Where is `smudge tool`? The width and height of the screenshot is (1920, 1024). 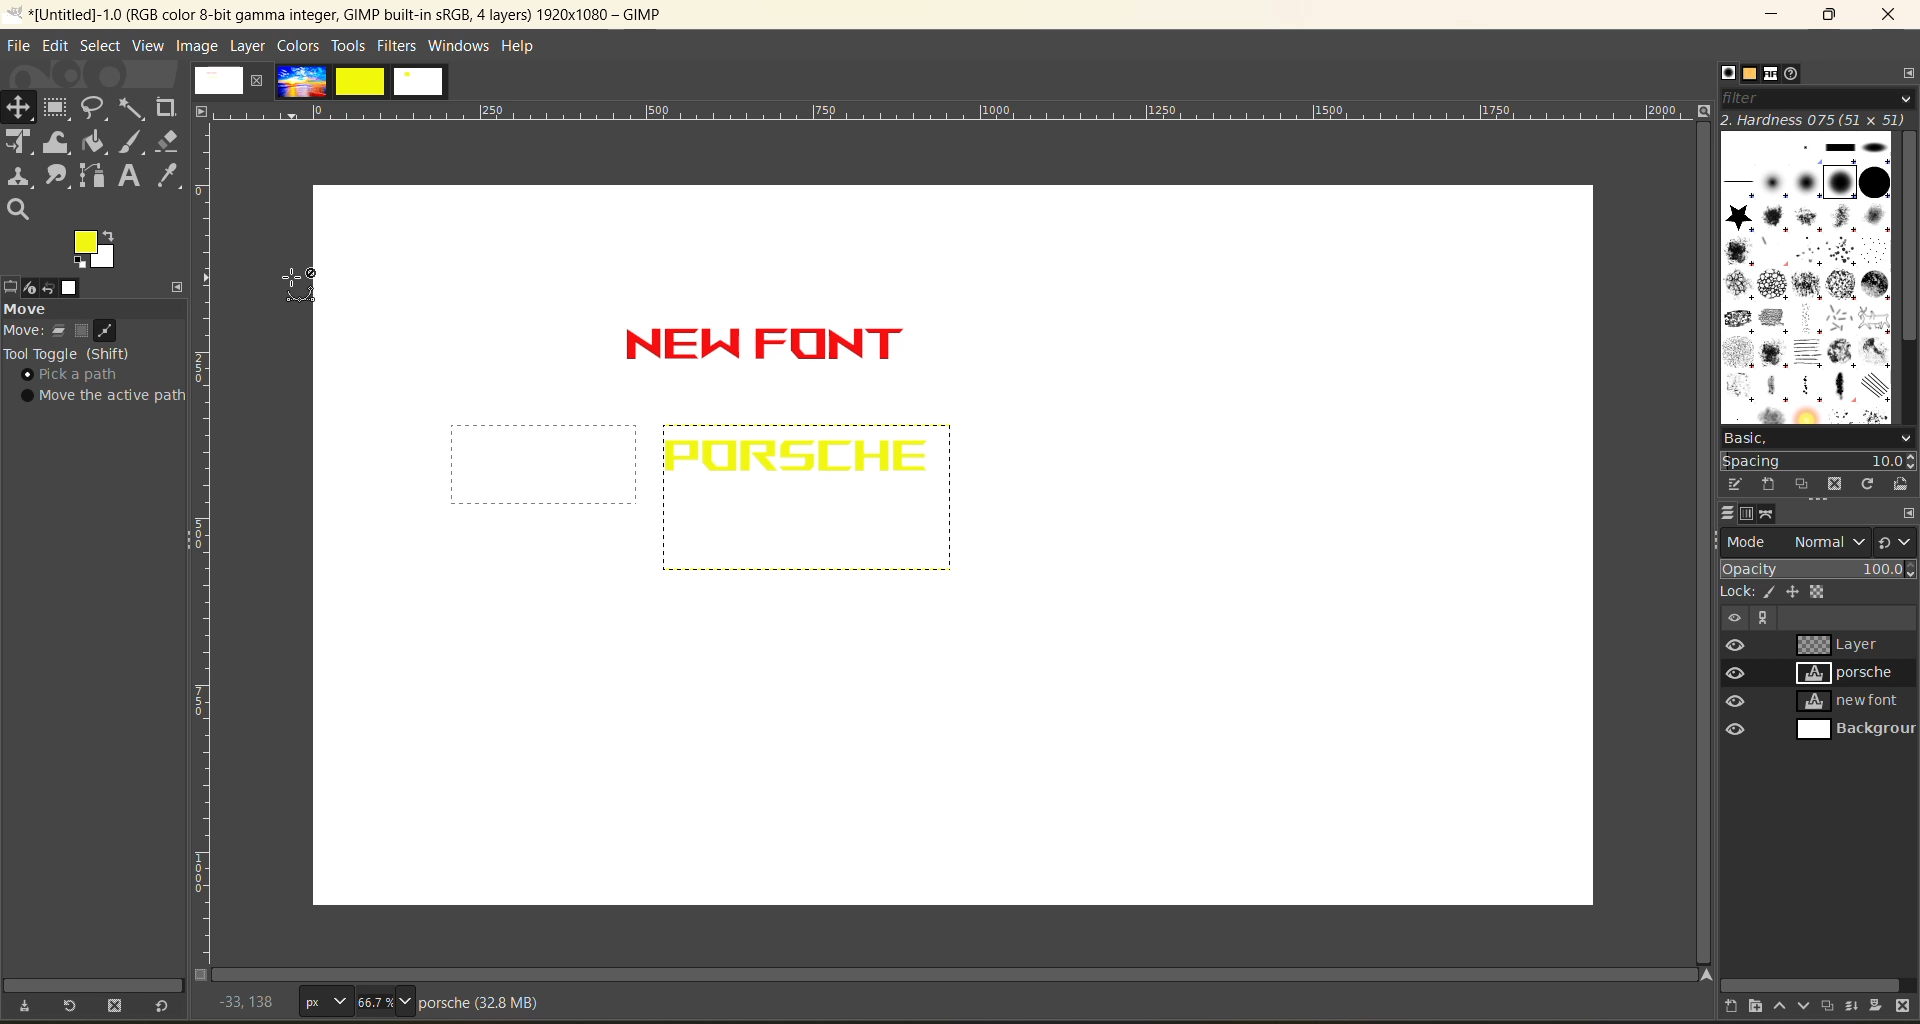
smudge tool is located at coordinates (58, 176).